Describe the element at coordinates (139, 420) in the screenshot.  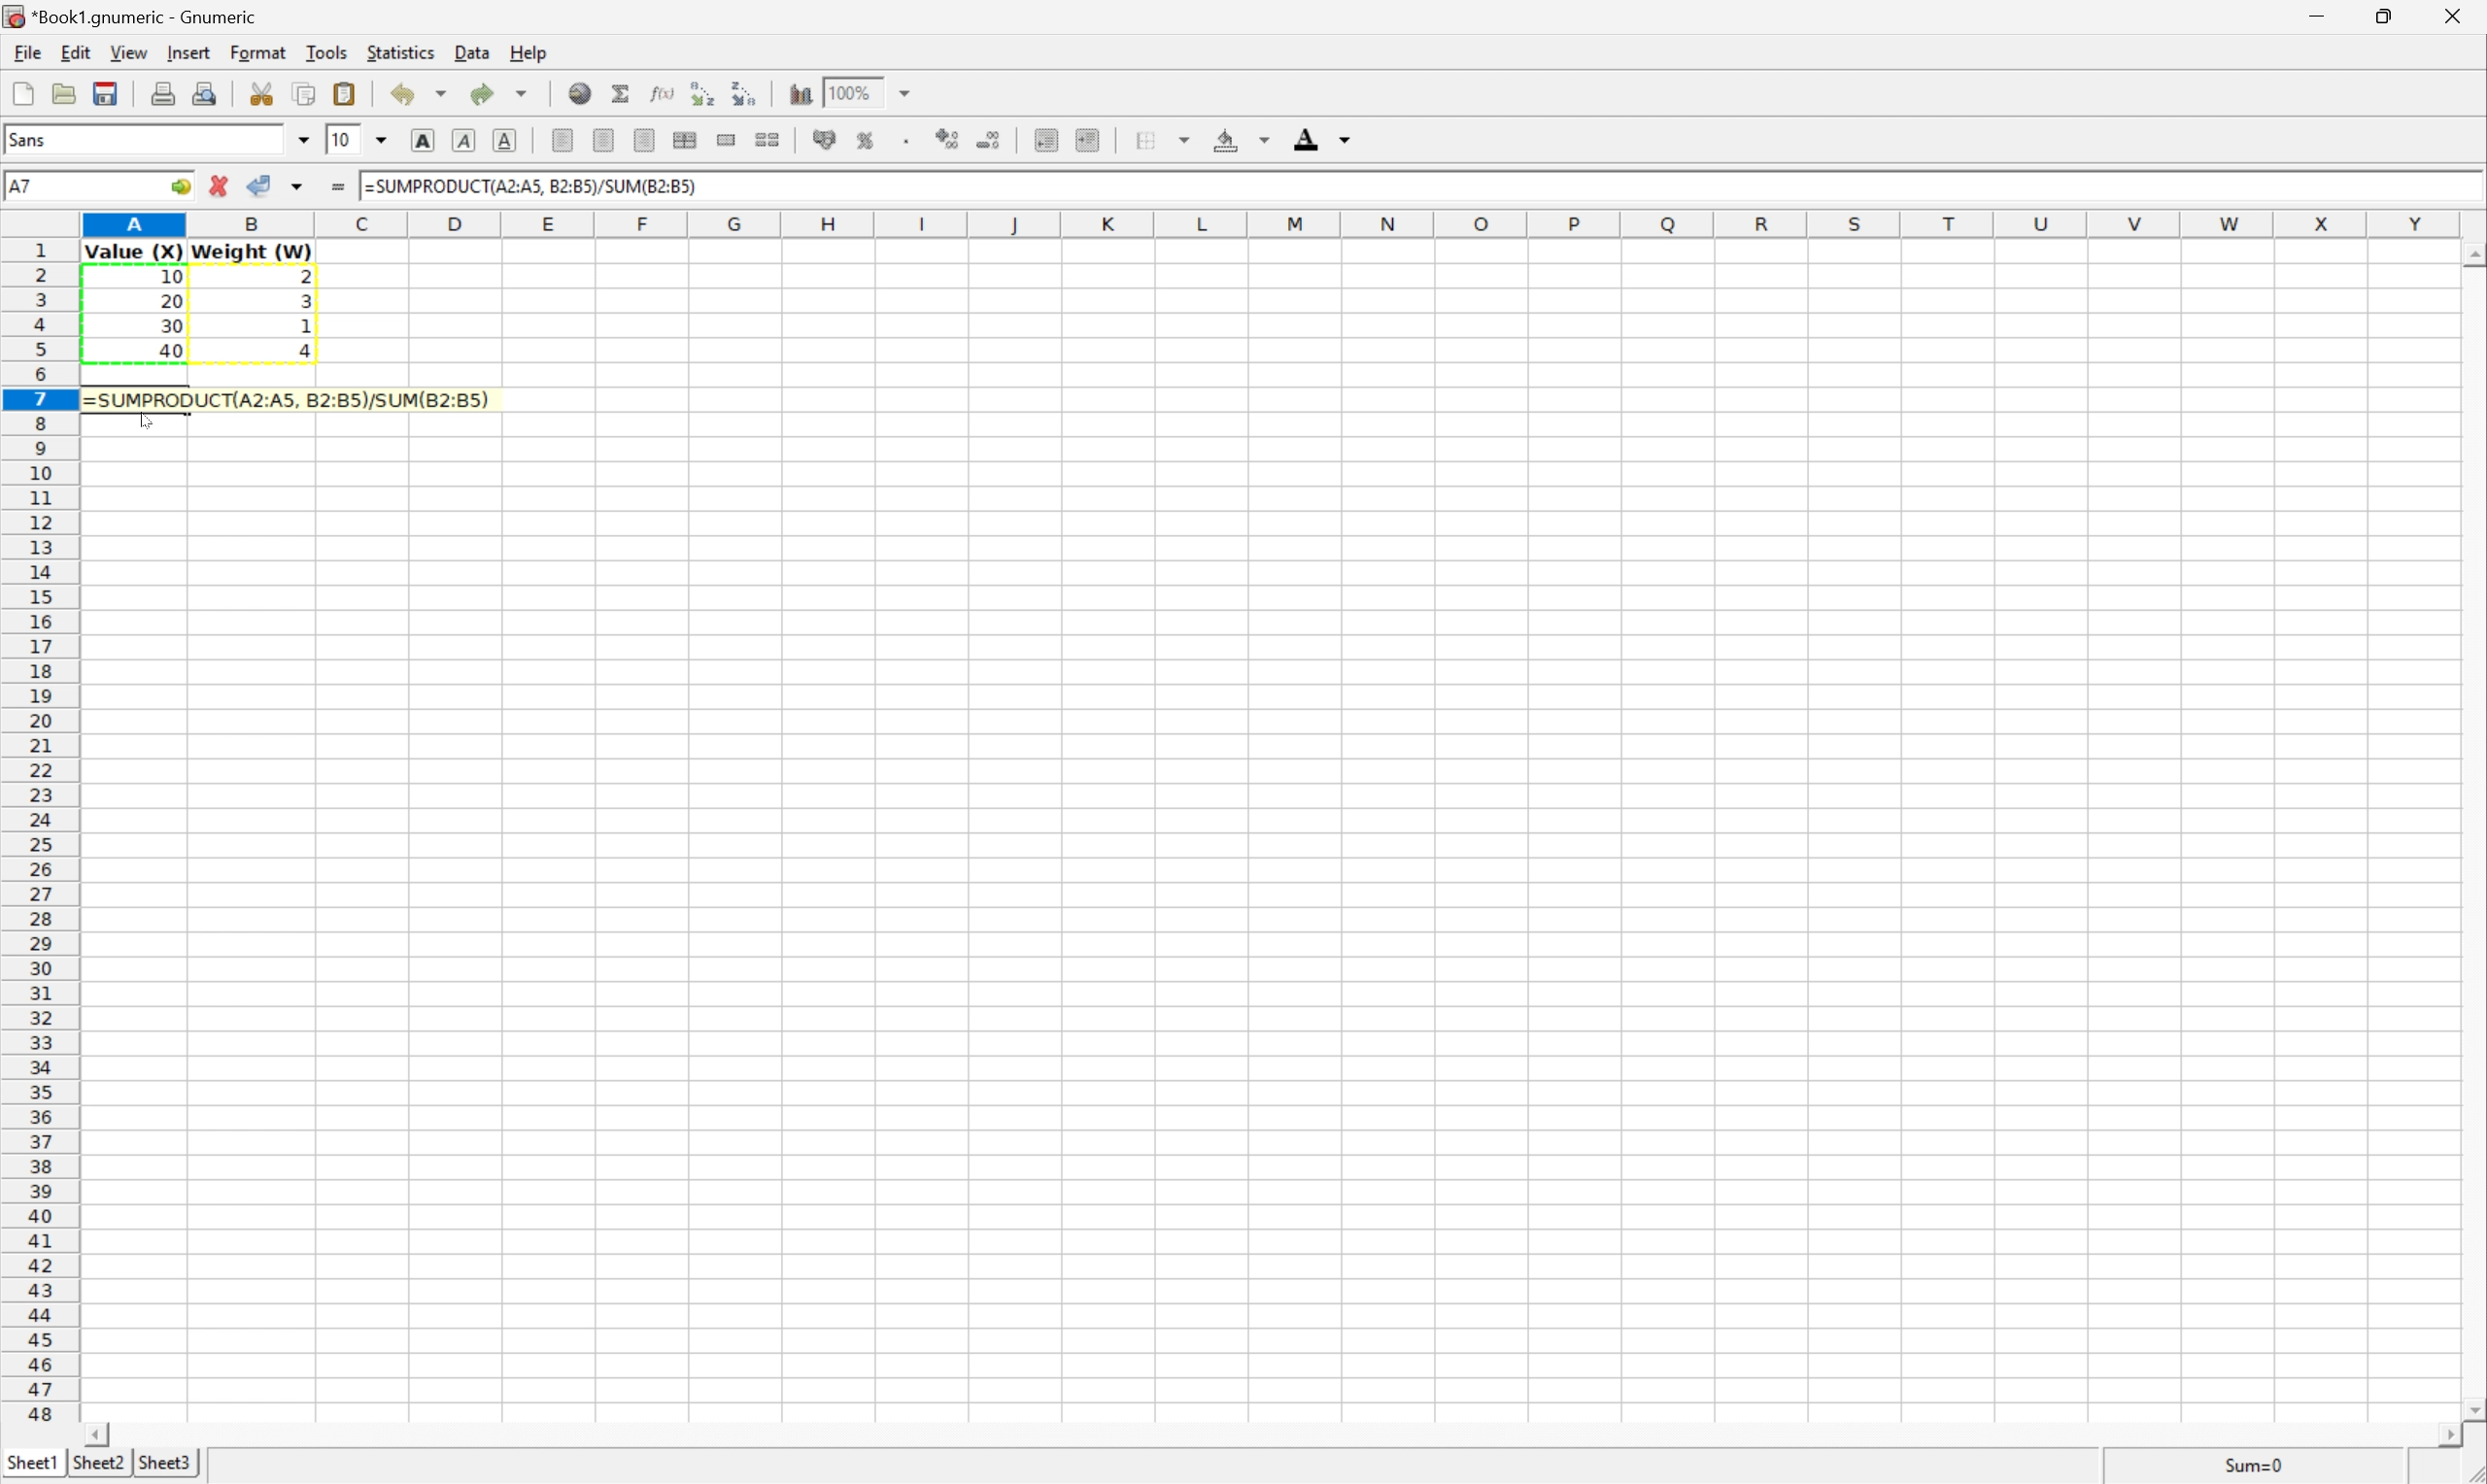
I see `Cursor` at that location.